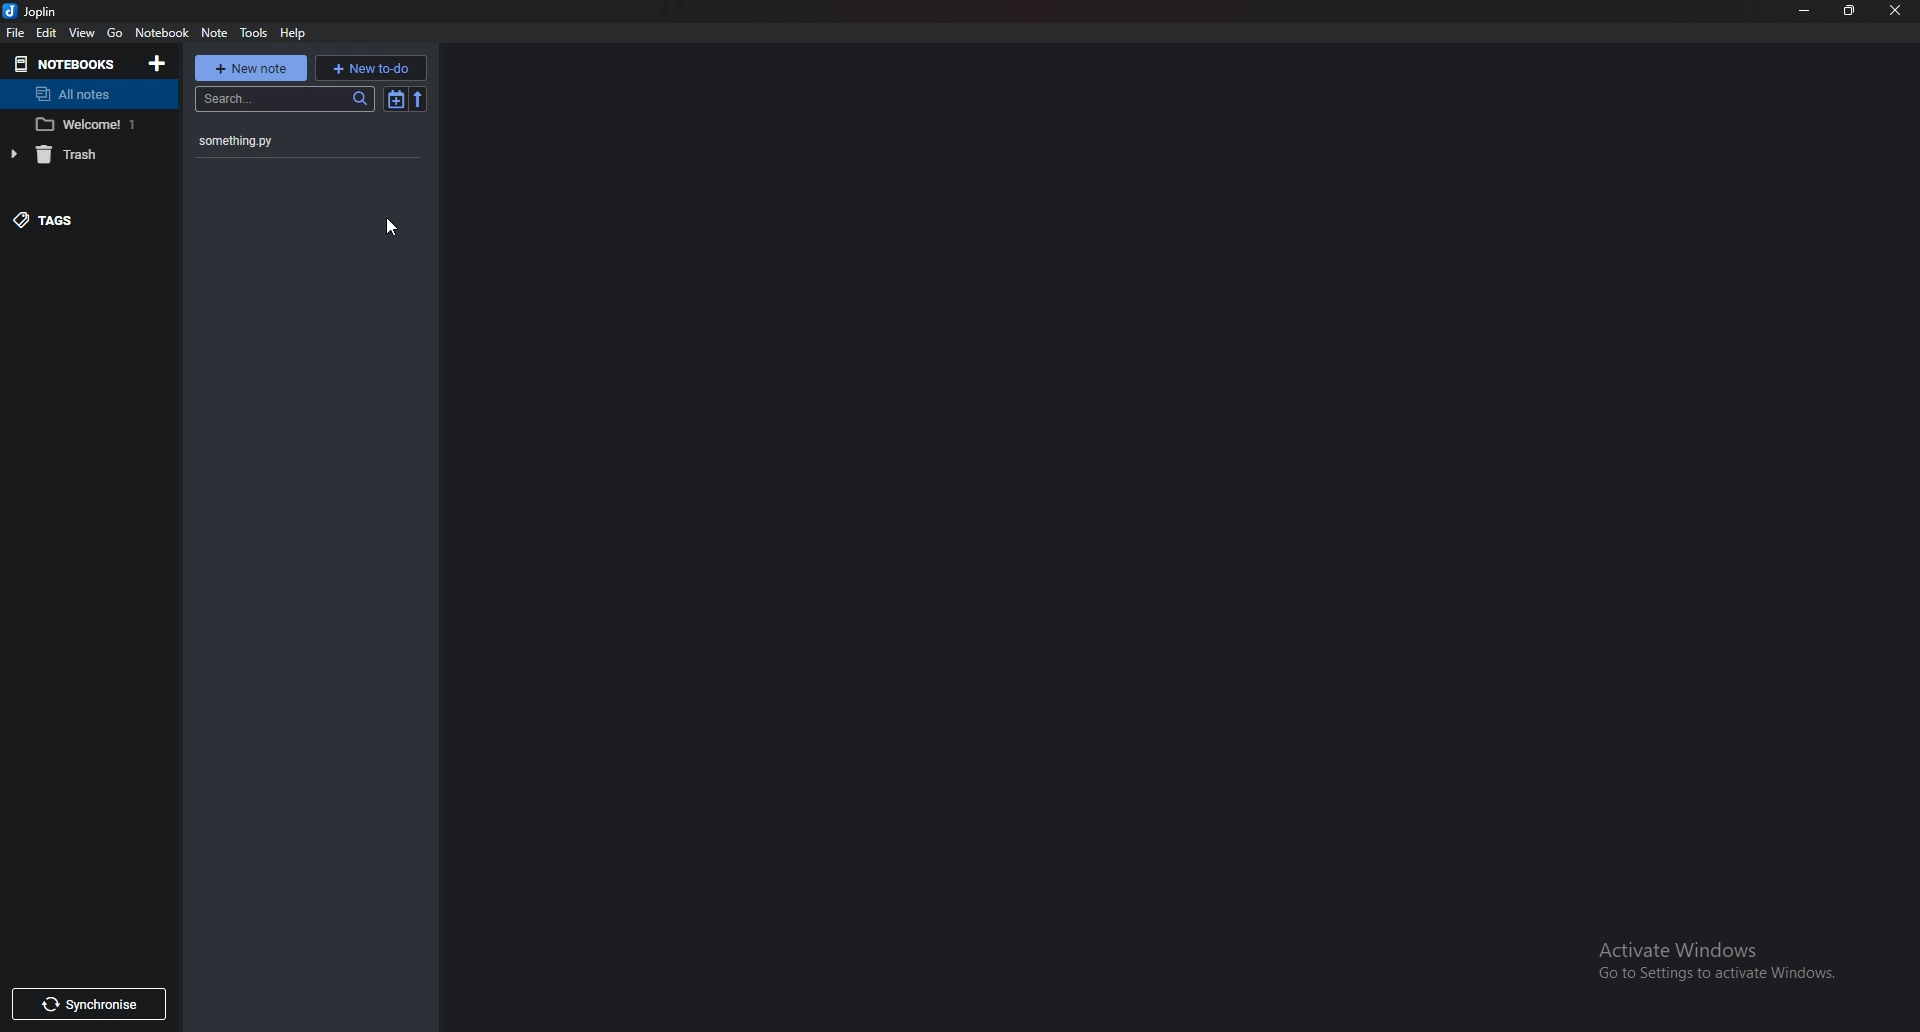 The height and width of the screenshot is (1032, 1920). Describe the element at coordinates (1849, 9) in the screenshot. I see `Restore down` at that location.